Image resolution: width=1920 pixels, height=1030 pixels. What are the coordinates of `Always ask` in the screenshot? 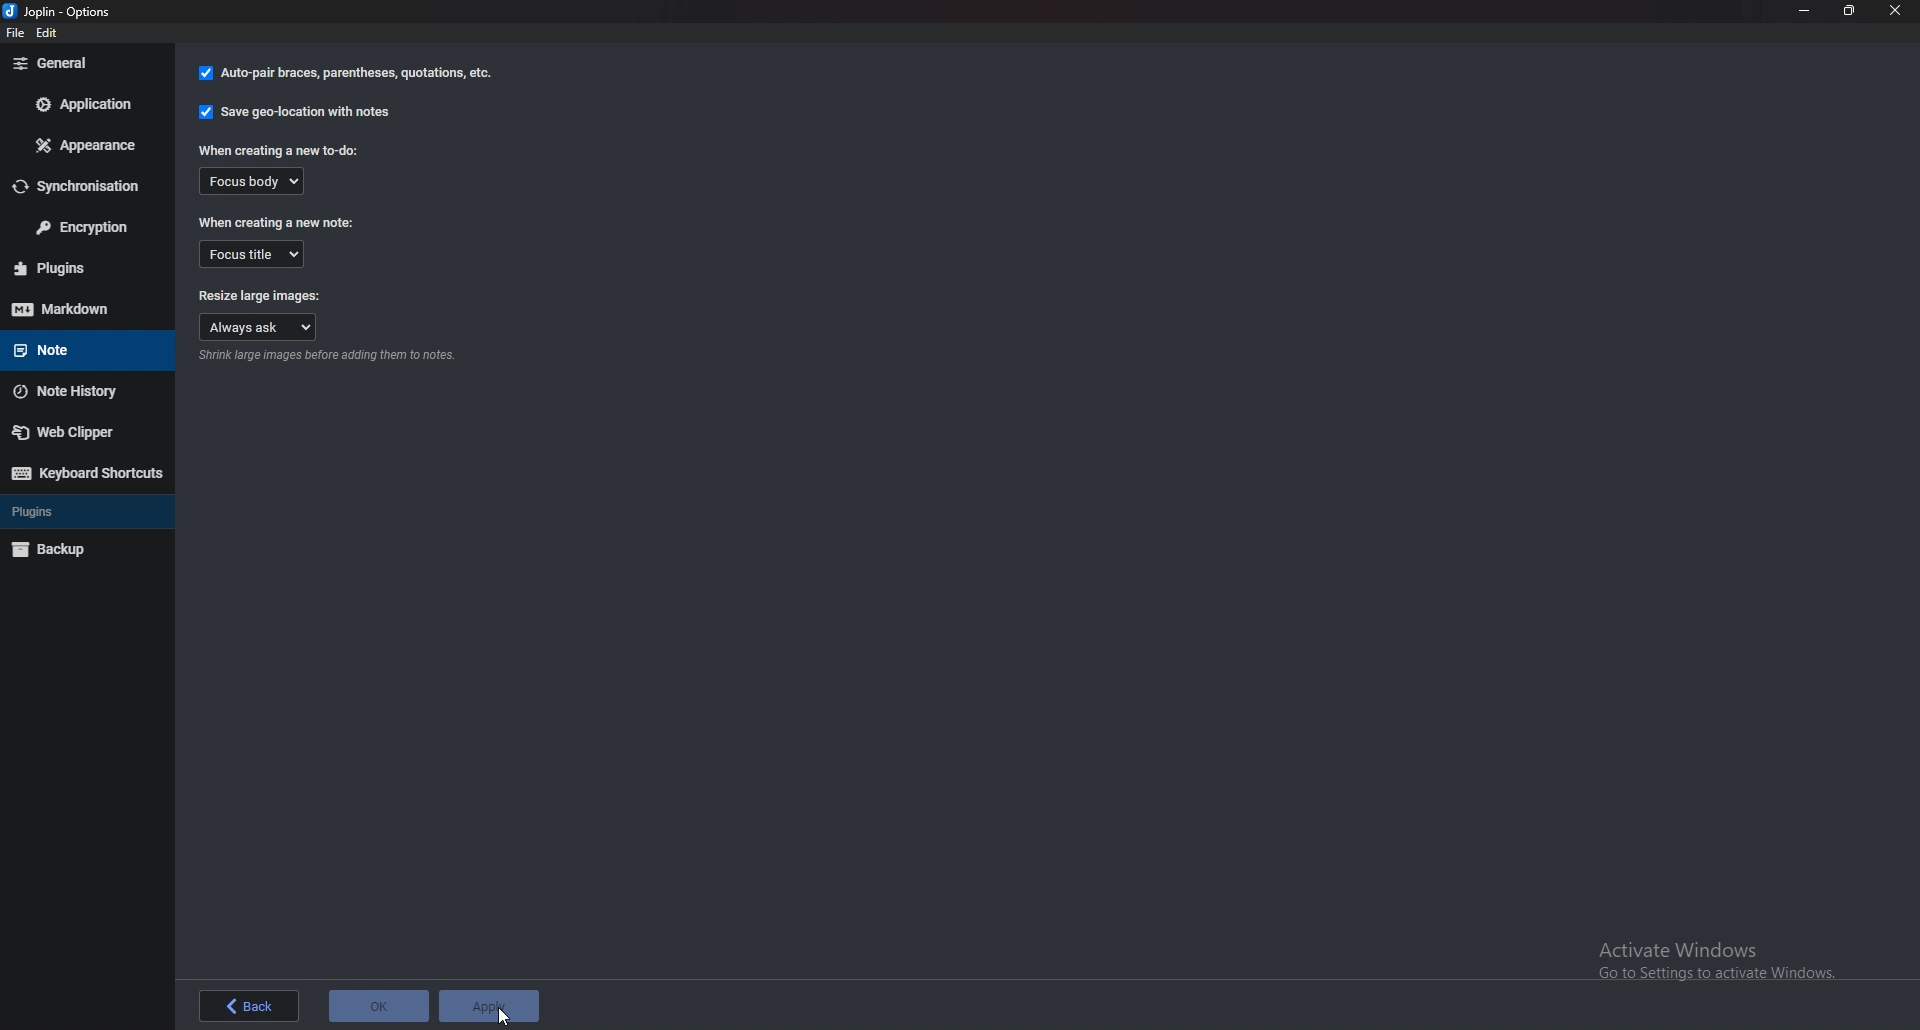 It's located at (260, 326).